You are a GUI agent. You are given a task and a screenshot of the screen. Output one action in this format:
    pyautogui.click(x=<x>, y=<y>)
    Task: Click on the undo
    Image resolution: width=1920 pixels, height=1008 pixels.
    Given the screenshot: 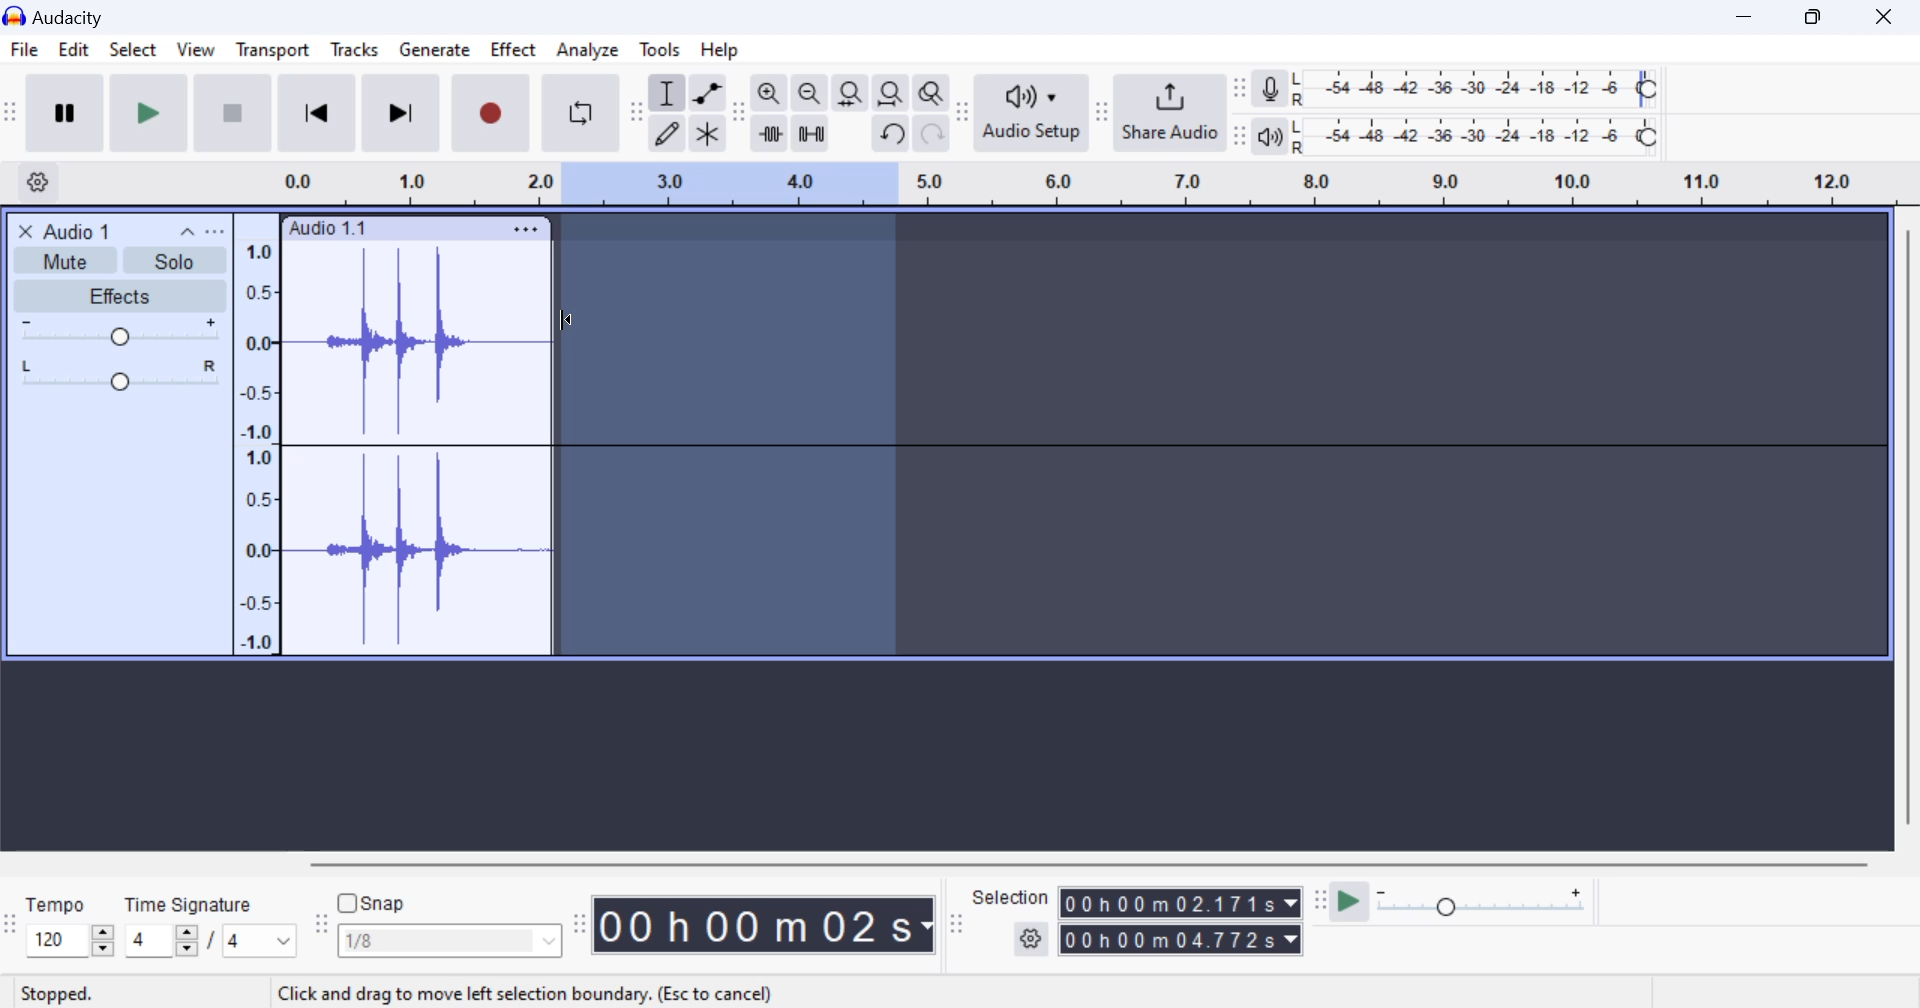 What is the action you would take?
    pyautogui.click(x=893, y=134)
    